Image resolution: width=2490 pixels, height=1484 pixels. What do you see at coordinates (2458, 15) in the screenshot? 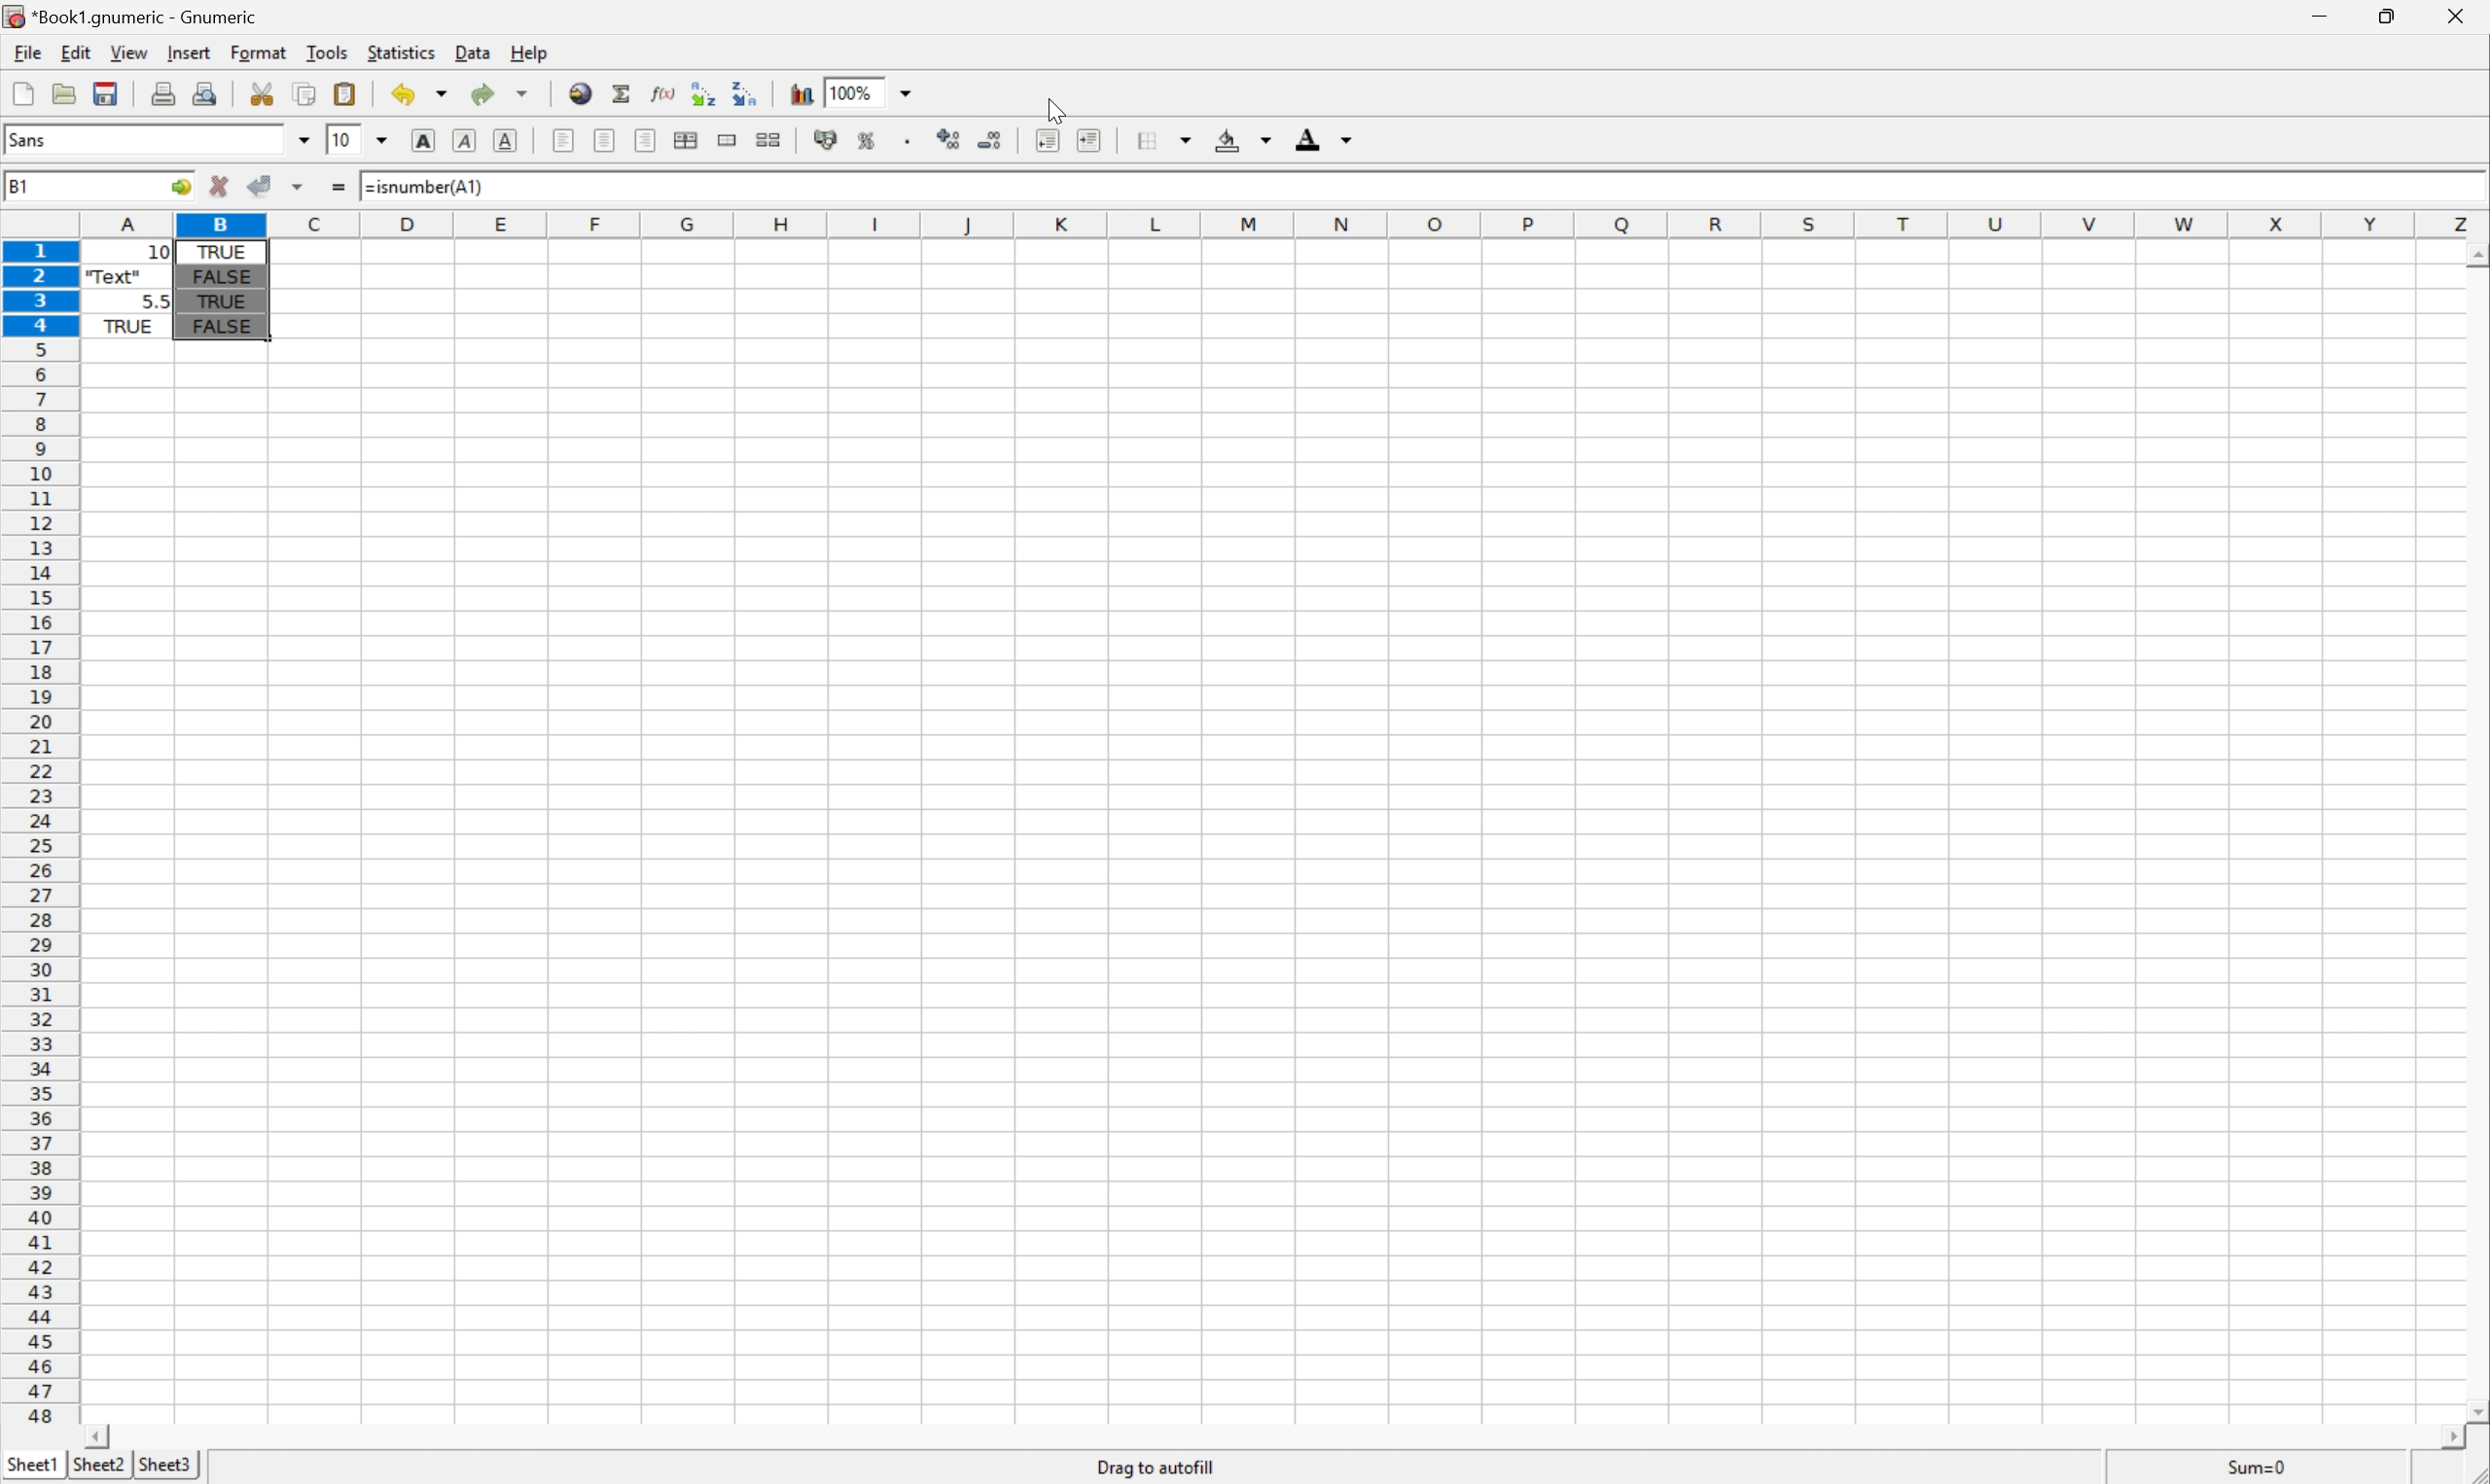
I see `Close` at bounding box center [2458, 15].